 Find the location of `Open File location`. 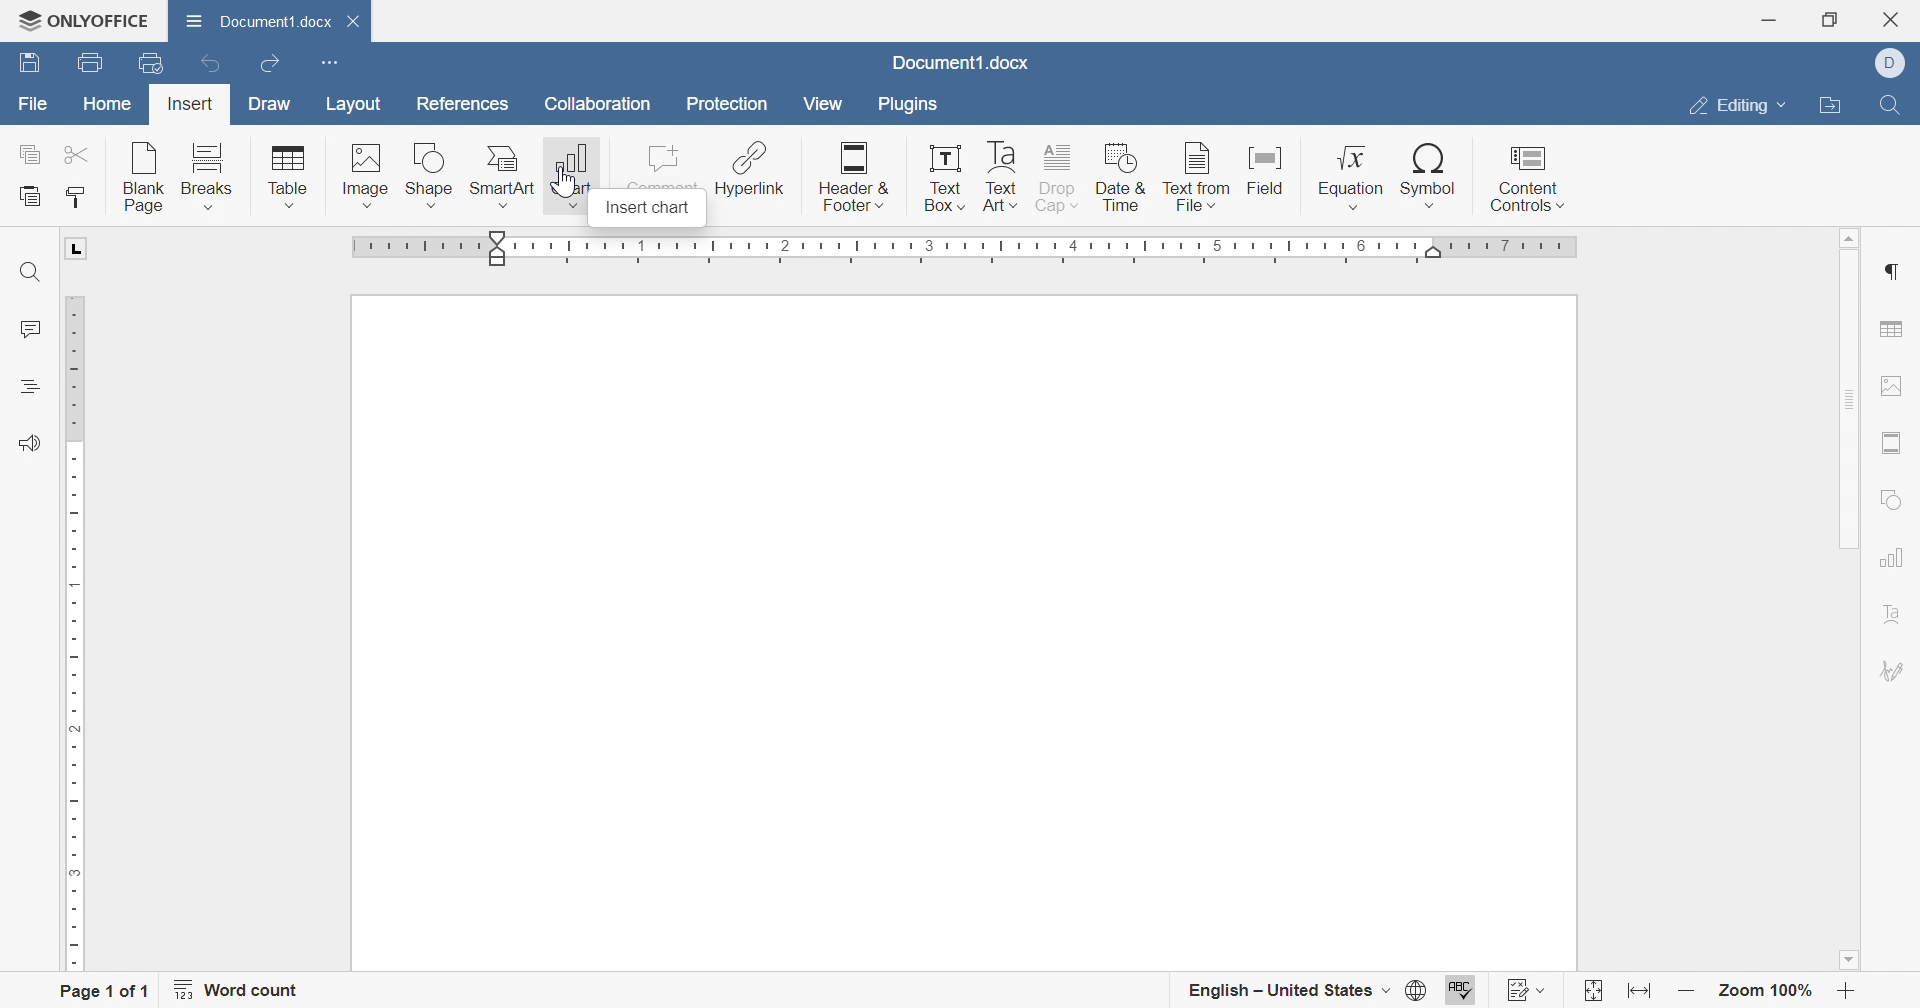

Open File location is located at coordinates (1834, 106).